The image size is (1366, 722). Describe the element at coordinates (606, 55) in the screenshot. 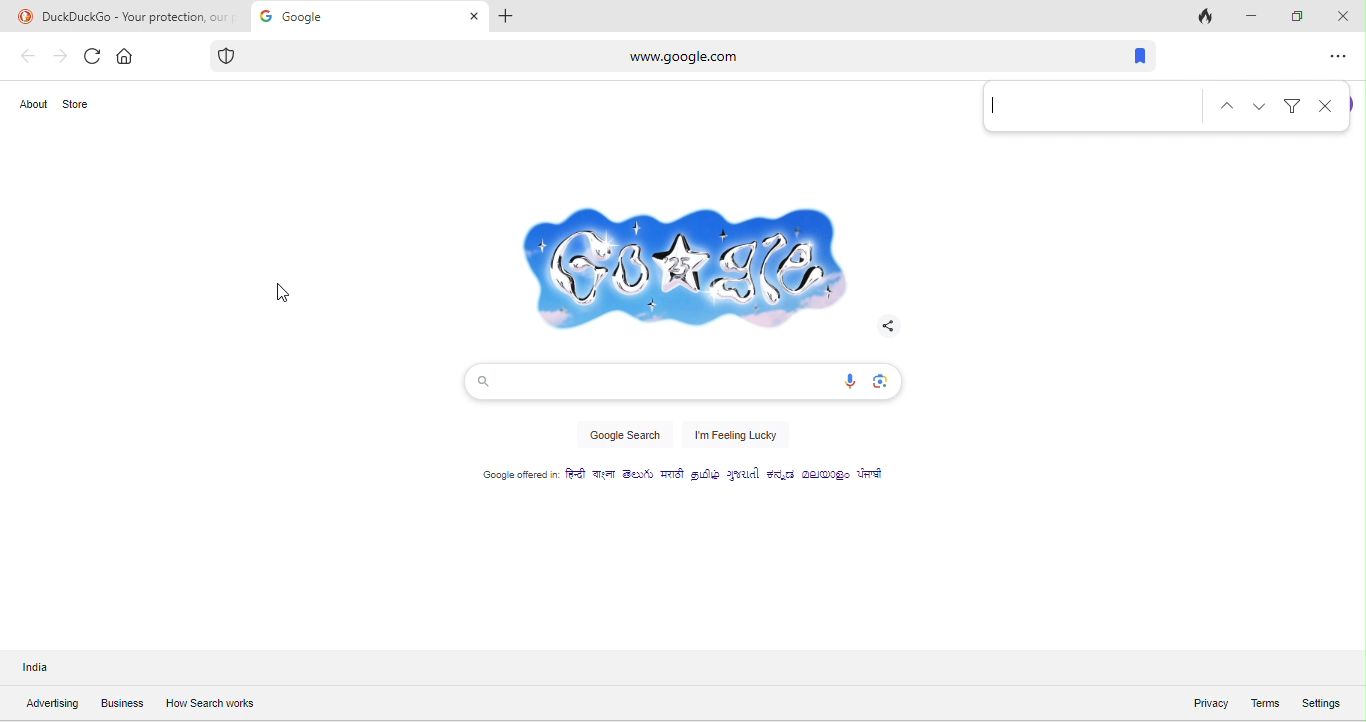

I see `www.google.com` at that location.